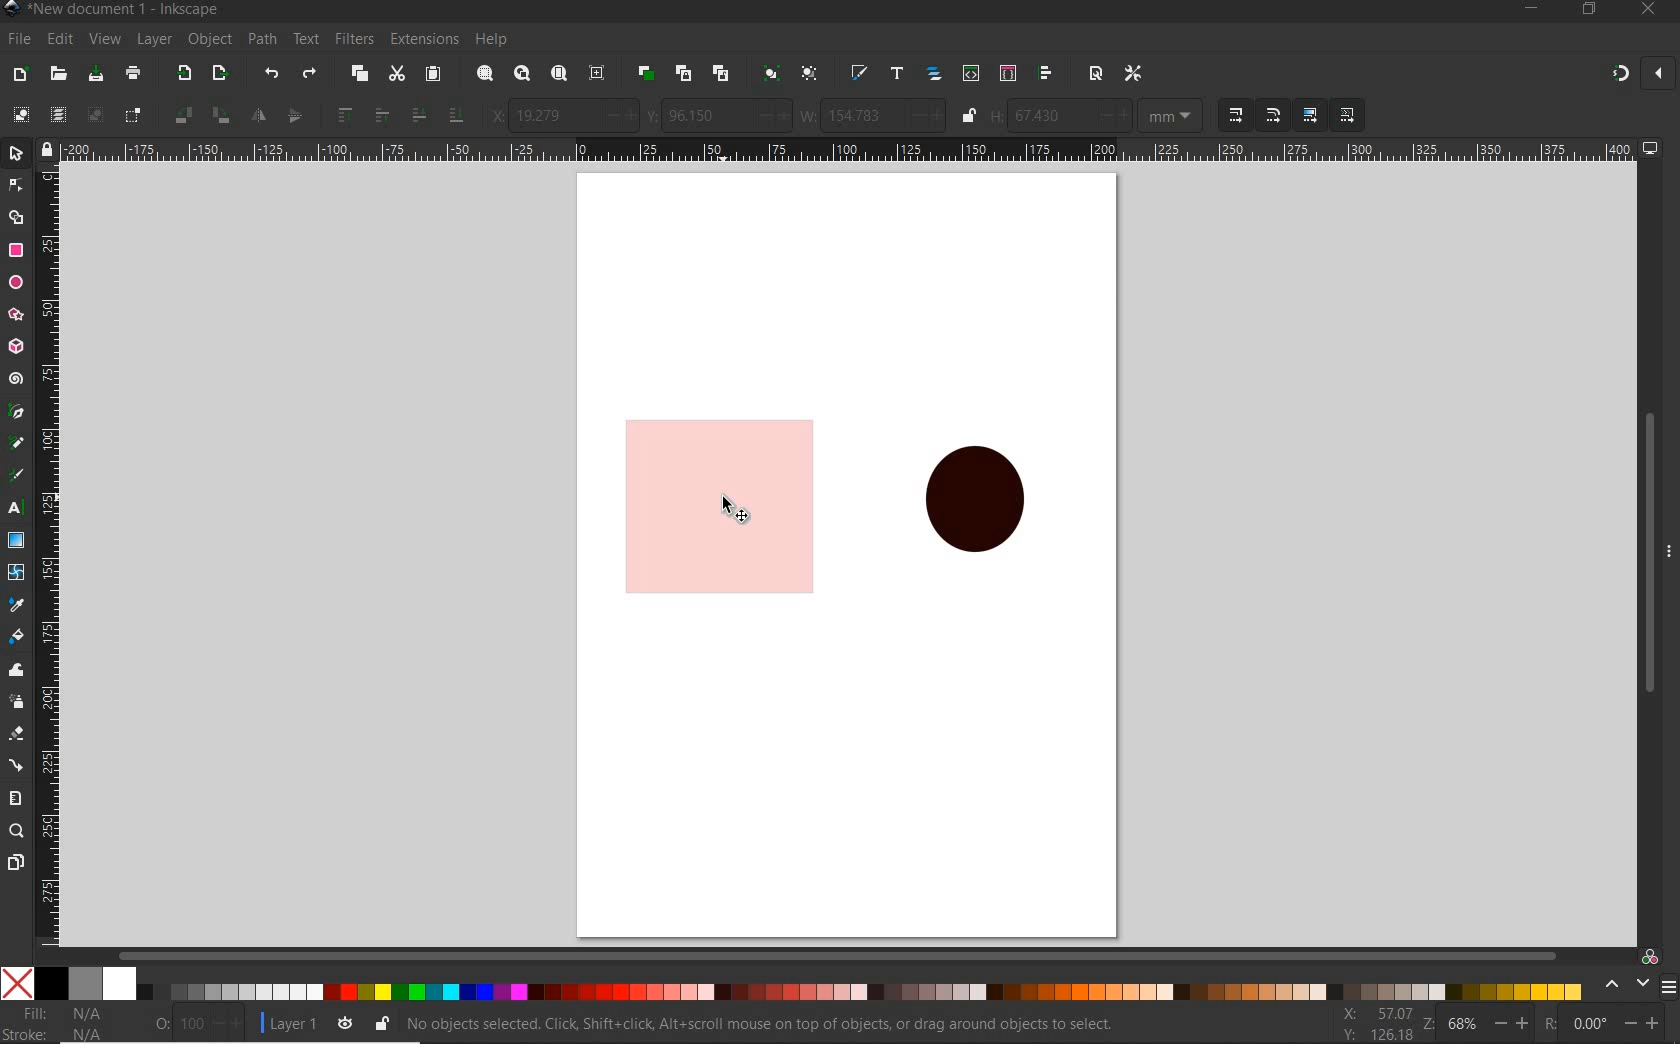  Describe the element at coordinates (14, 251) in the screenshot. I see `rectangle tool` at that location.